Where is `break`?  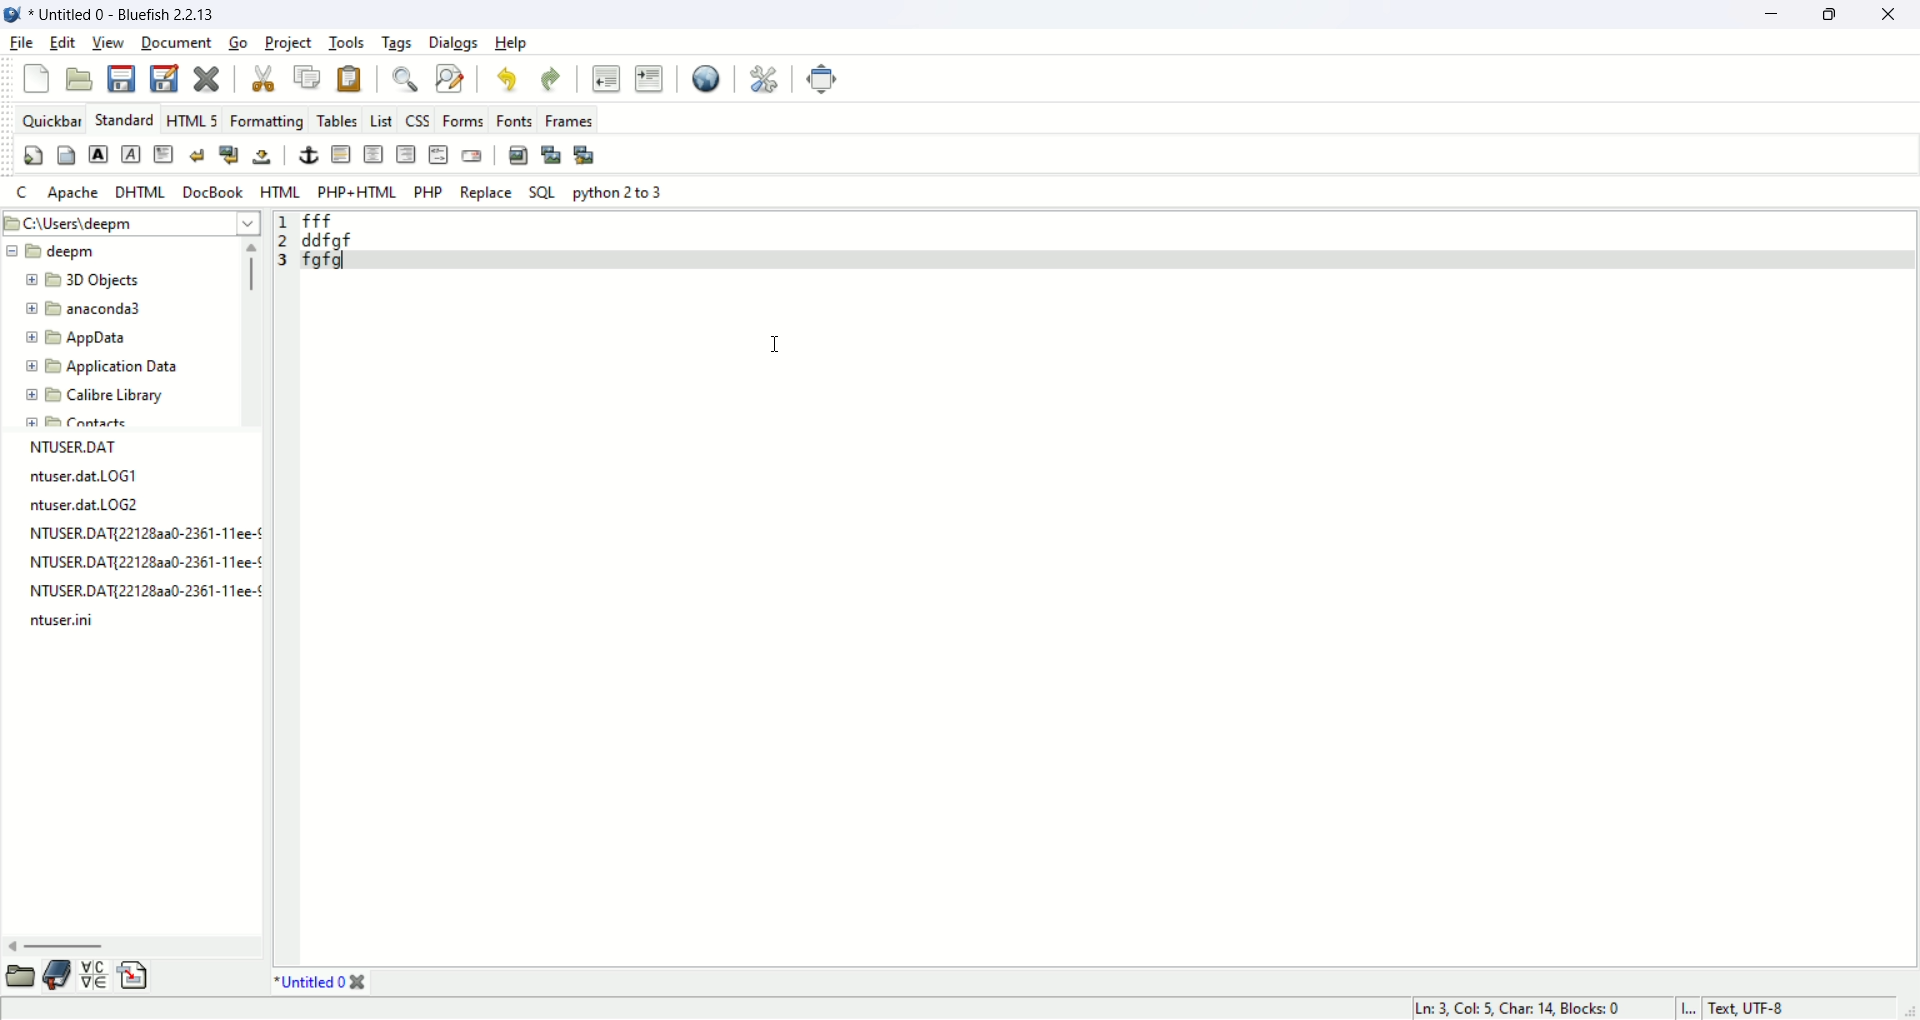 break is located at coordinates (197, 155).